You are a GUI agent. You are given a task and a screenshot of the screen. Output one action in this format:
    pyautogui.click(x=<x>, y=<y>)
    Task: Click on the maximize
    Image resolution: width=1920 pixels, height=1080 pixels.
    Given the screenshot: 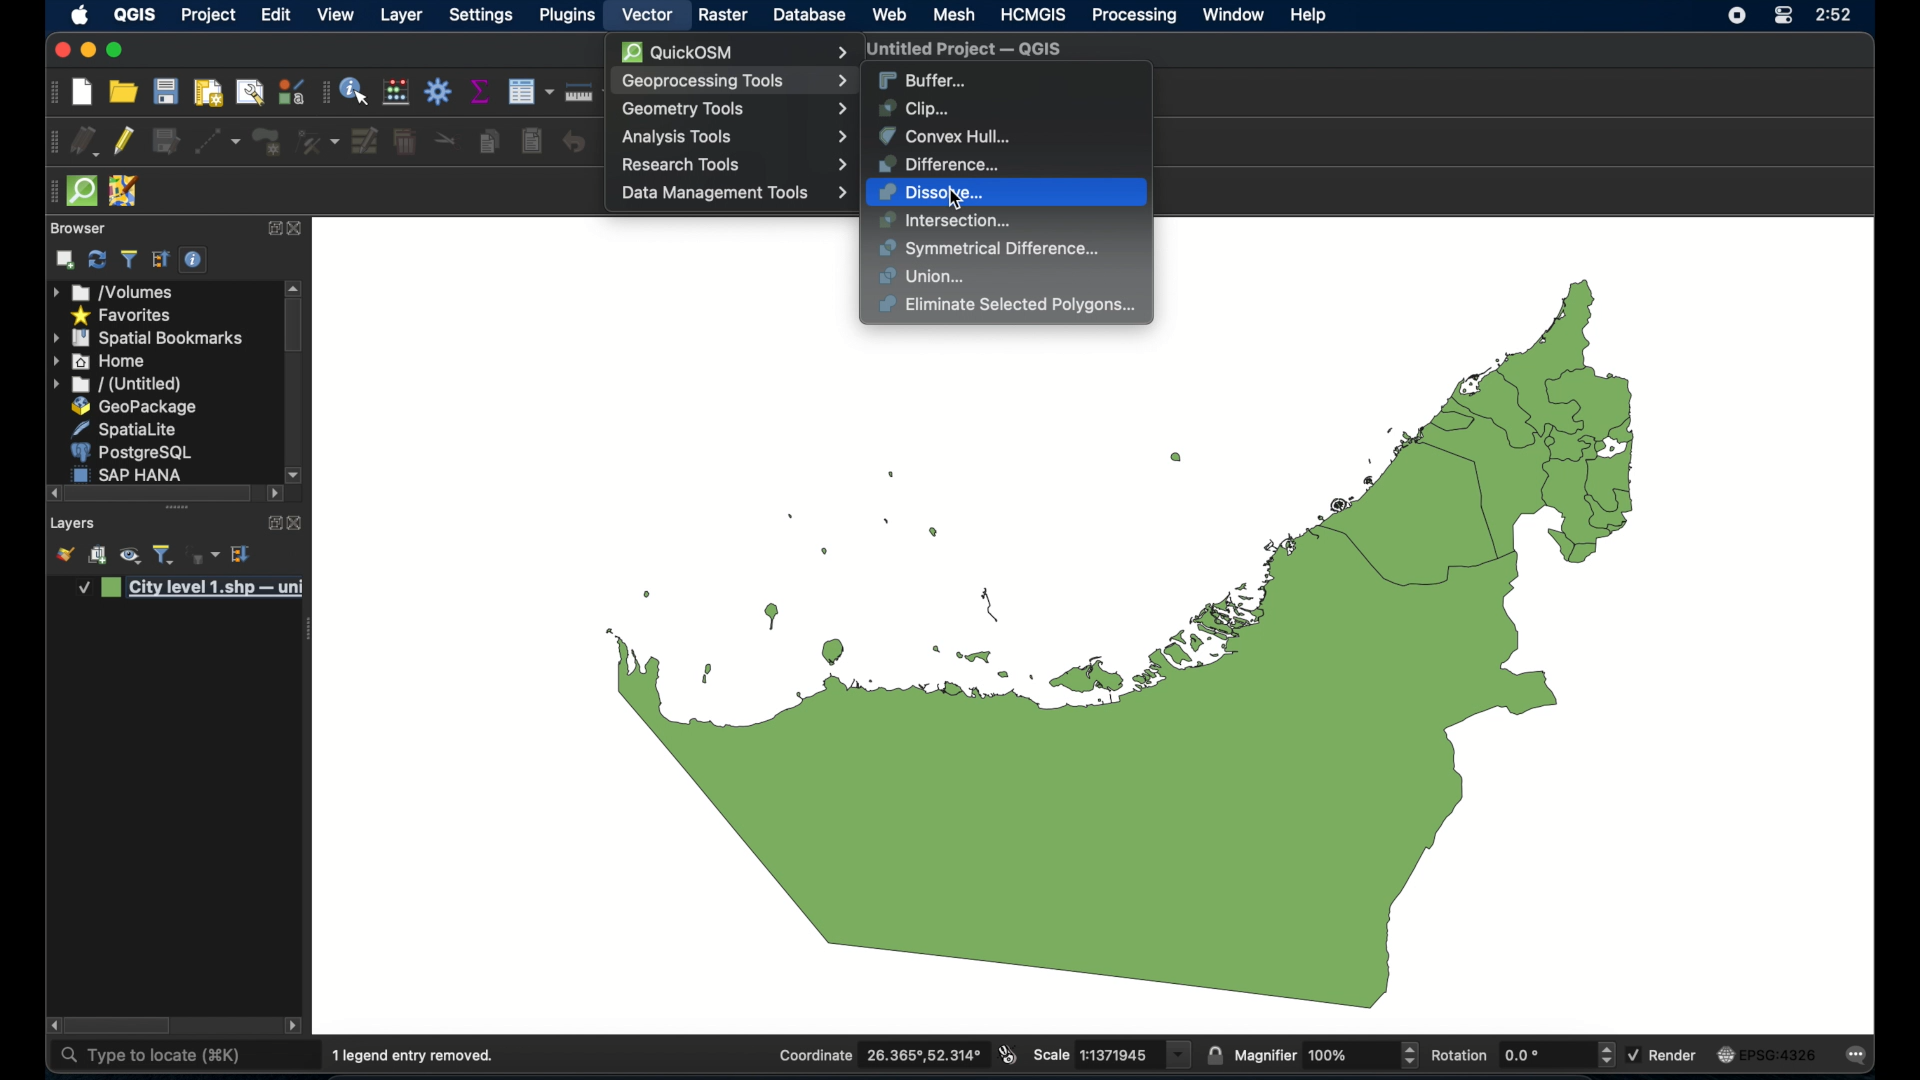 What is the action you would take?
    pyautogui.click(x=116, y=51)
    